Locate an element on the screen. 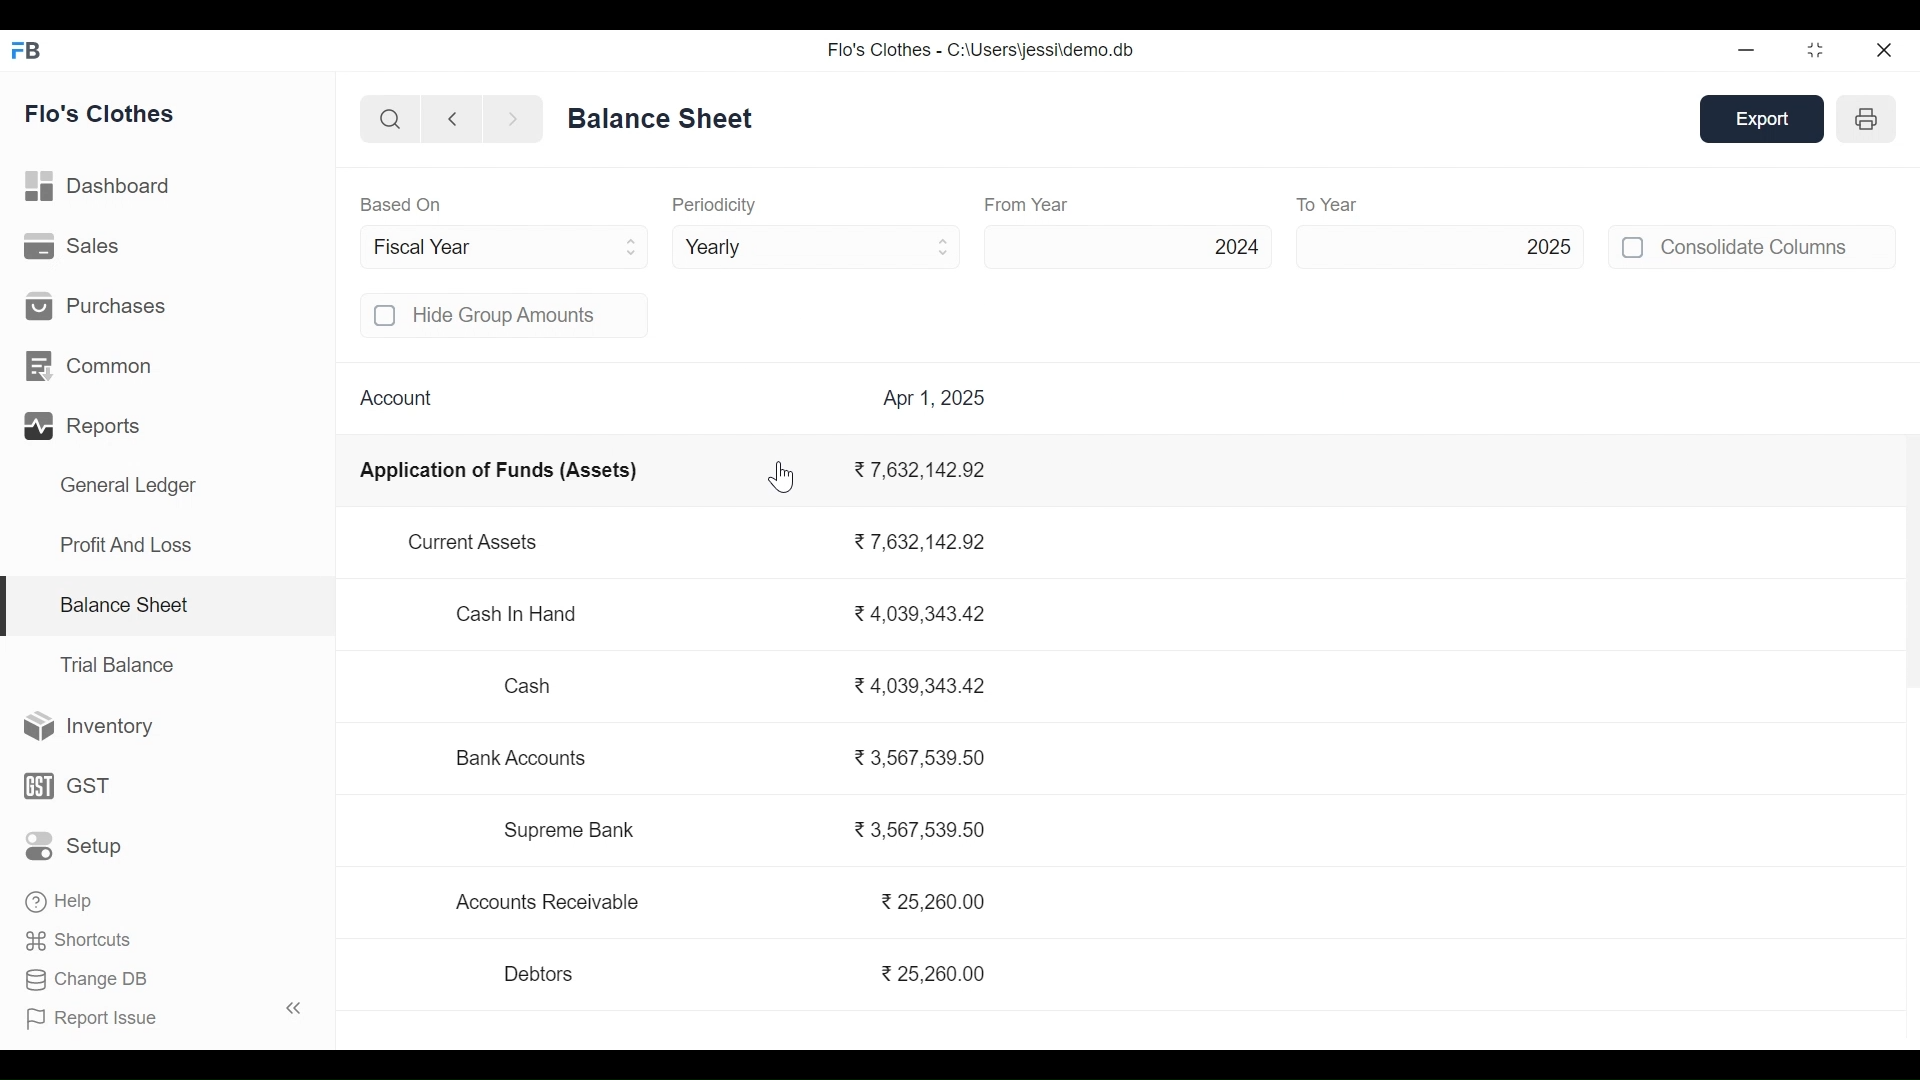 The height and width of the screenshot is (1080, 1920). sales is located at coordinates (75, 246).